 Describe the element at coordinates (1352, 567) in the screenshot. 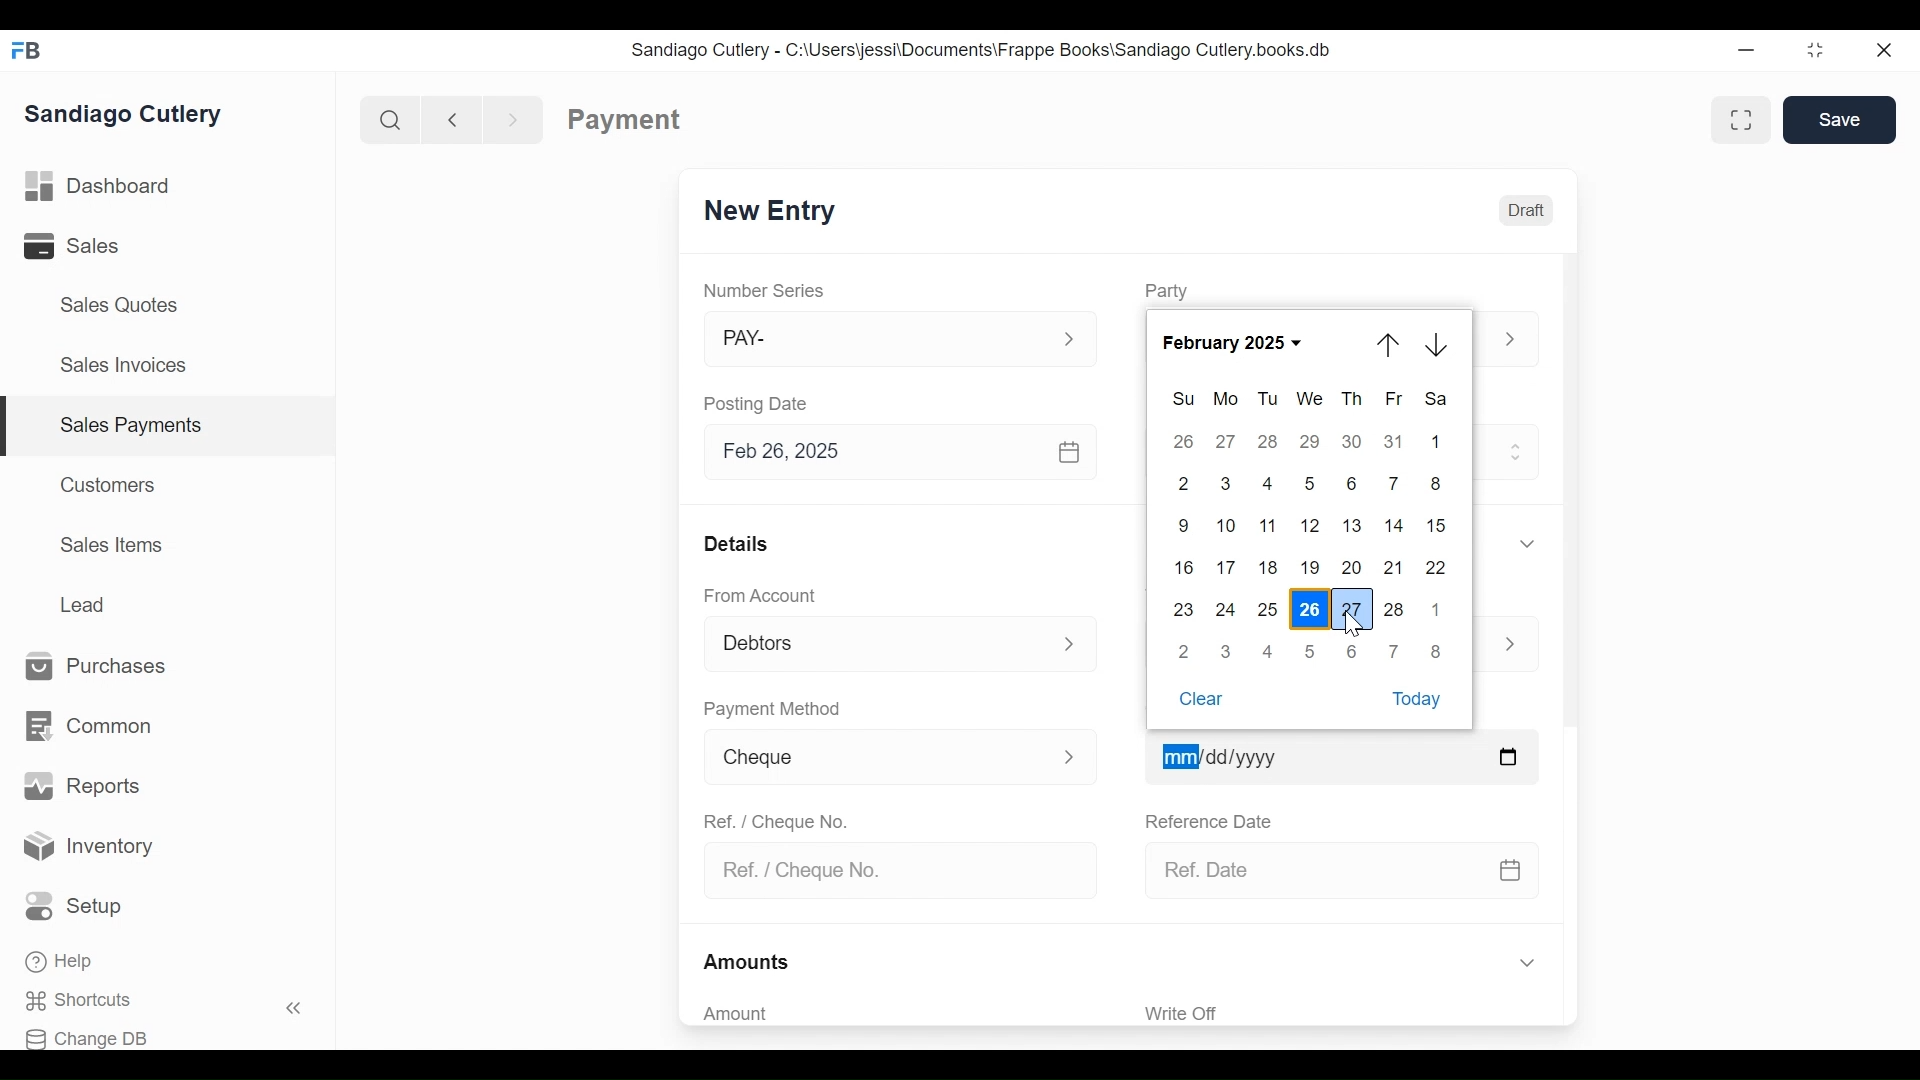

I see `20` at that location.